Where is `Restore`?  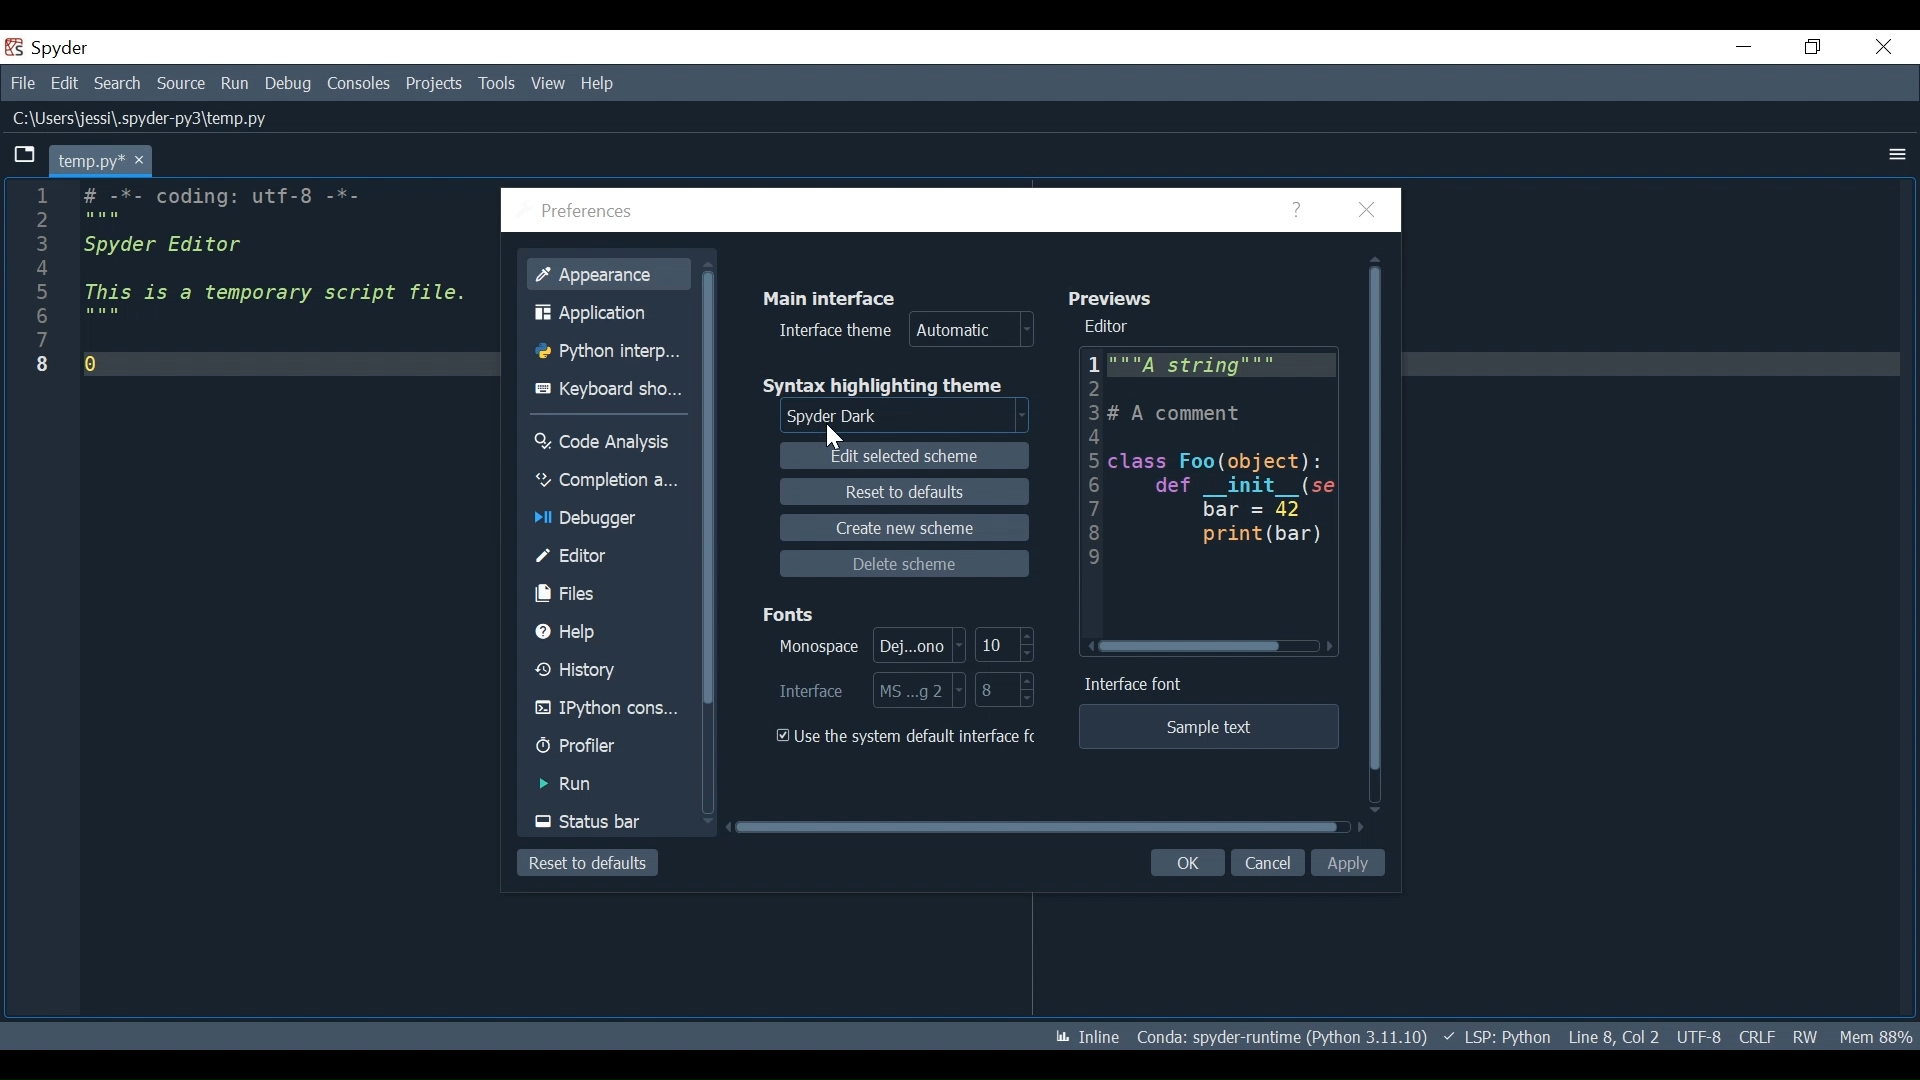 Restore is located at coordinates (1813, 47).